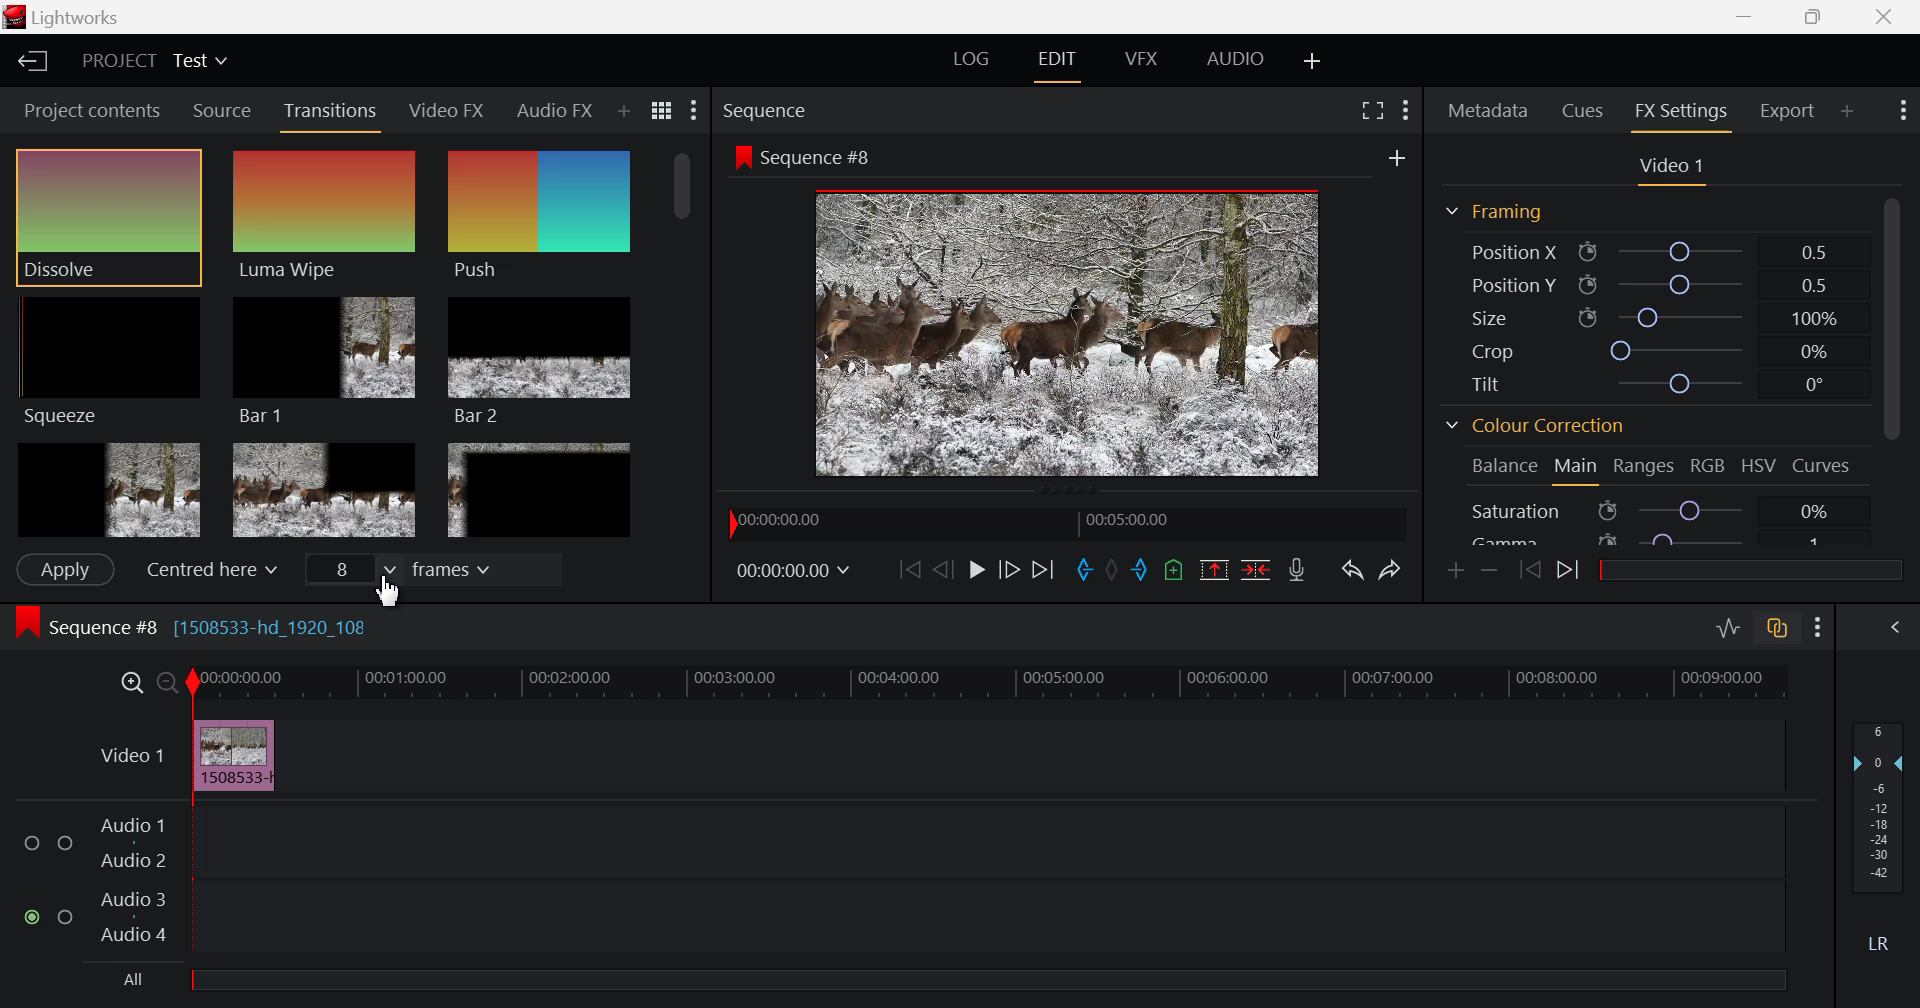 The width and height of the screenshot is (1920, 1008). Describe the element at coordinates (1534, 571) in the screenshot. I see `Previous keyframe` at that location.